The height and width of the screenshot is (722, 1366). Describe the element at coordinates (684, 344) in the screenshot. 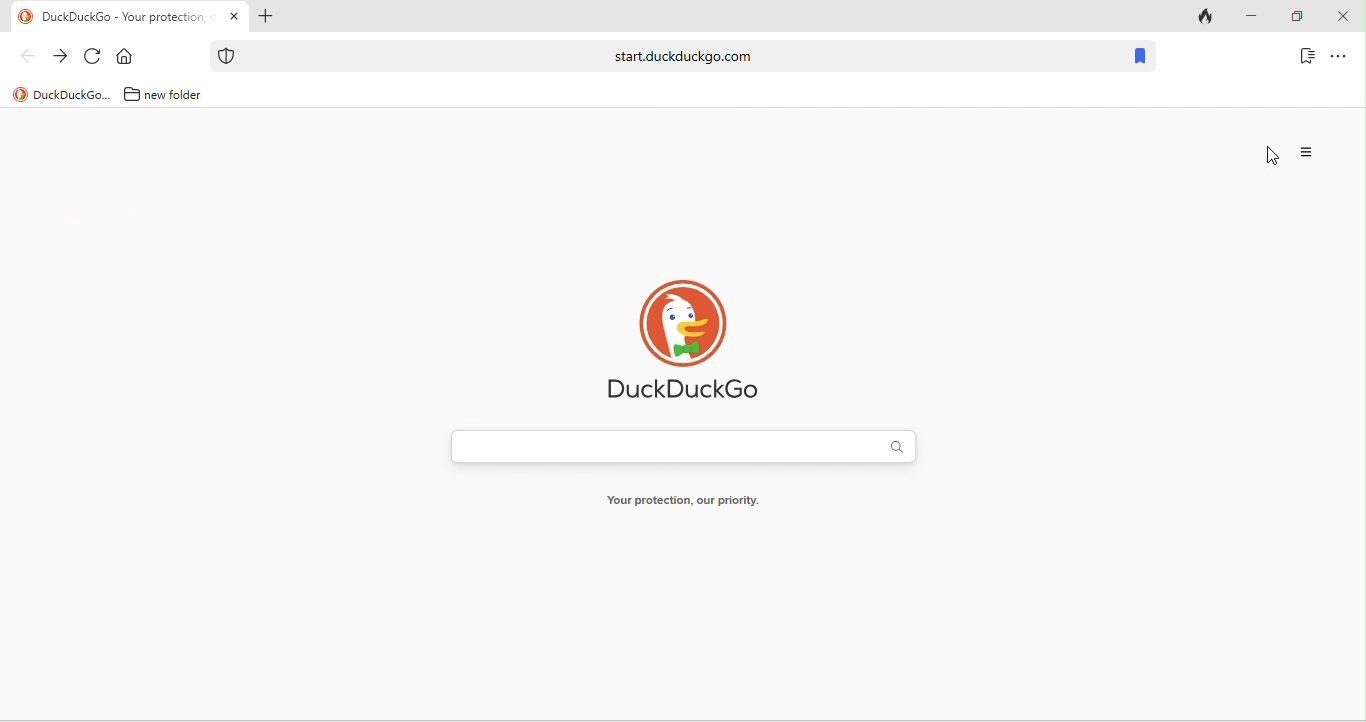

I see `duck duck go logo` at that location.